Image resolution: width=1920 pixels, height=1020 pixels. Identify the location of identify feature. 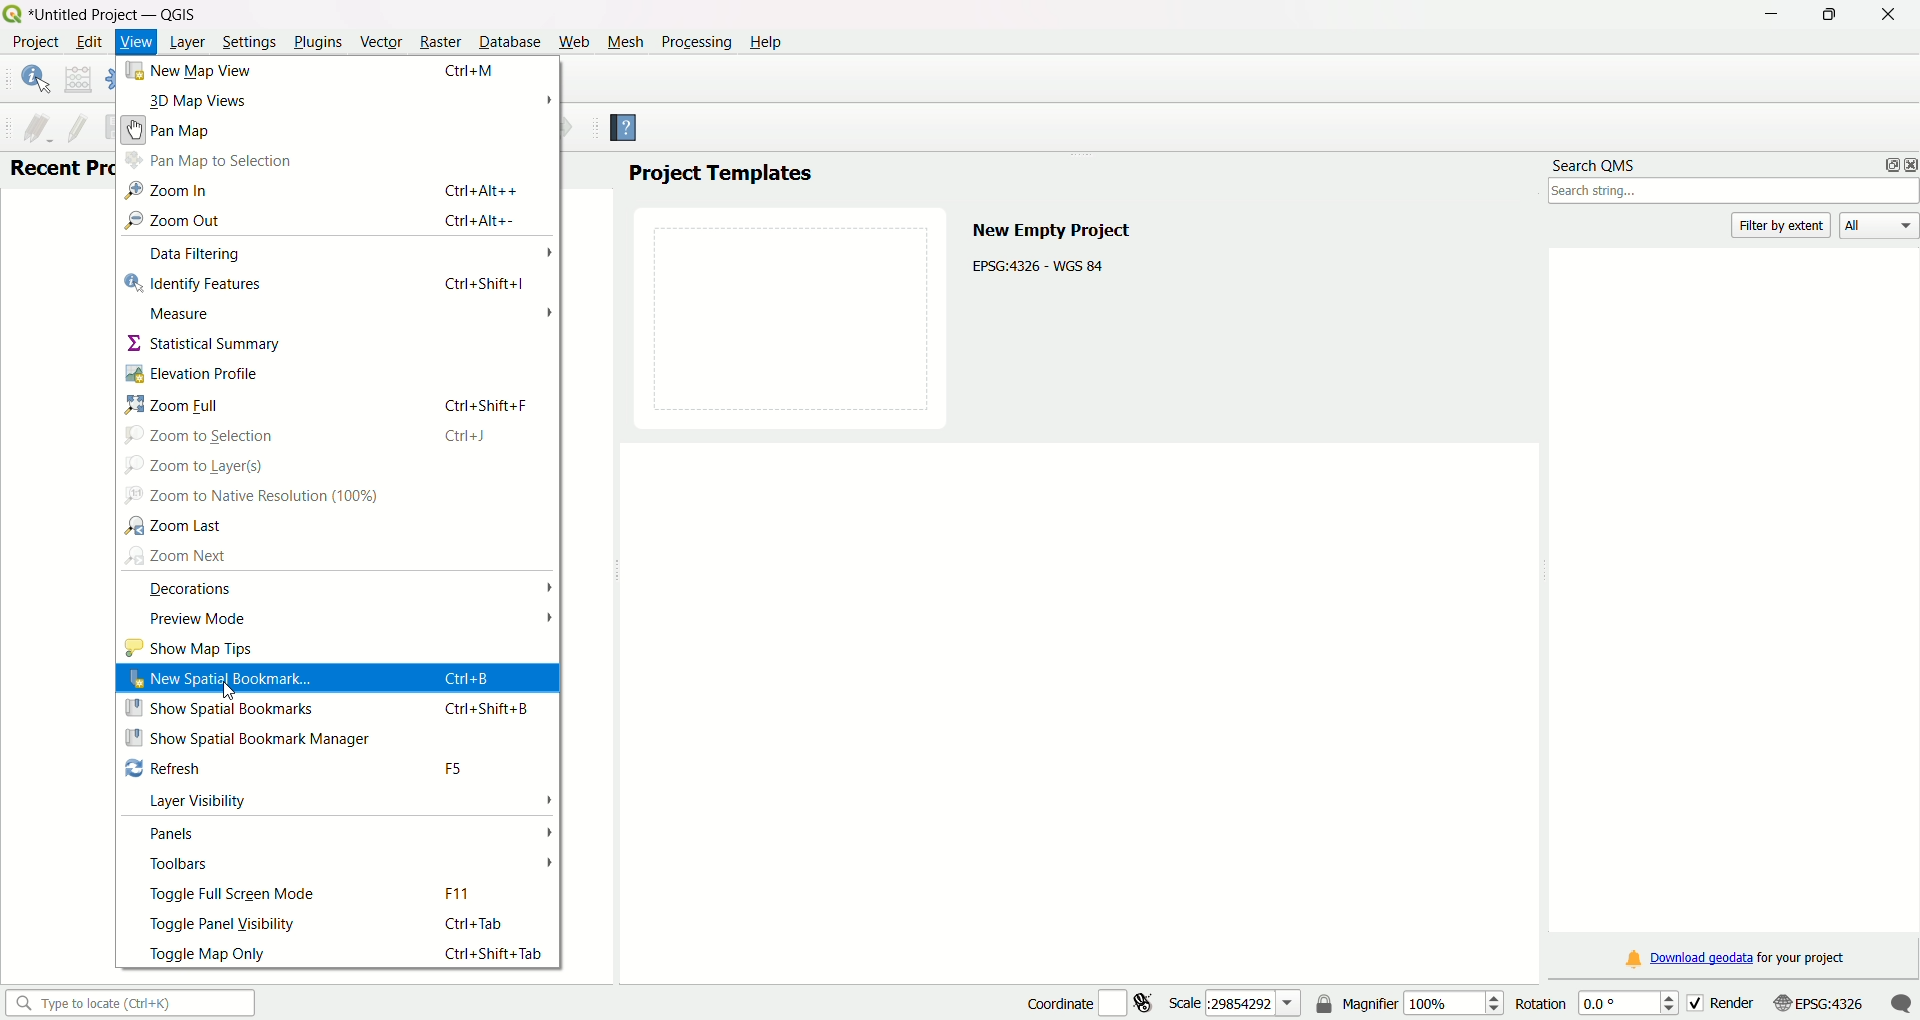
(35, 79).